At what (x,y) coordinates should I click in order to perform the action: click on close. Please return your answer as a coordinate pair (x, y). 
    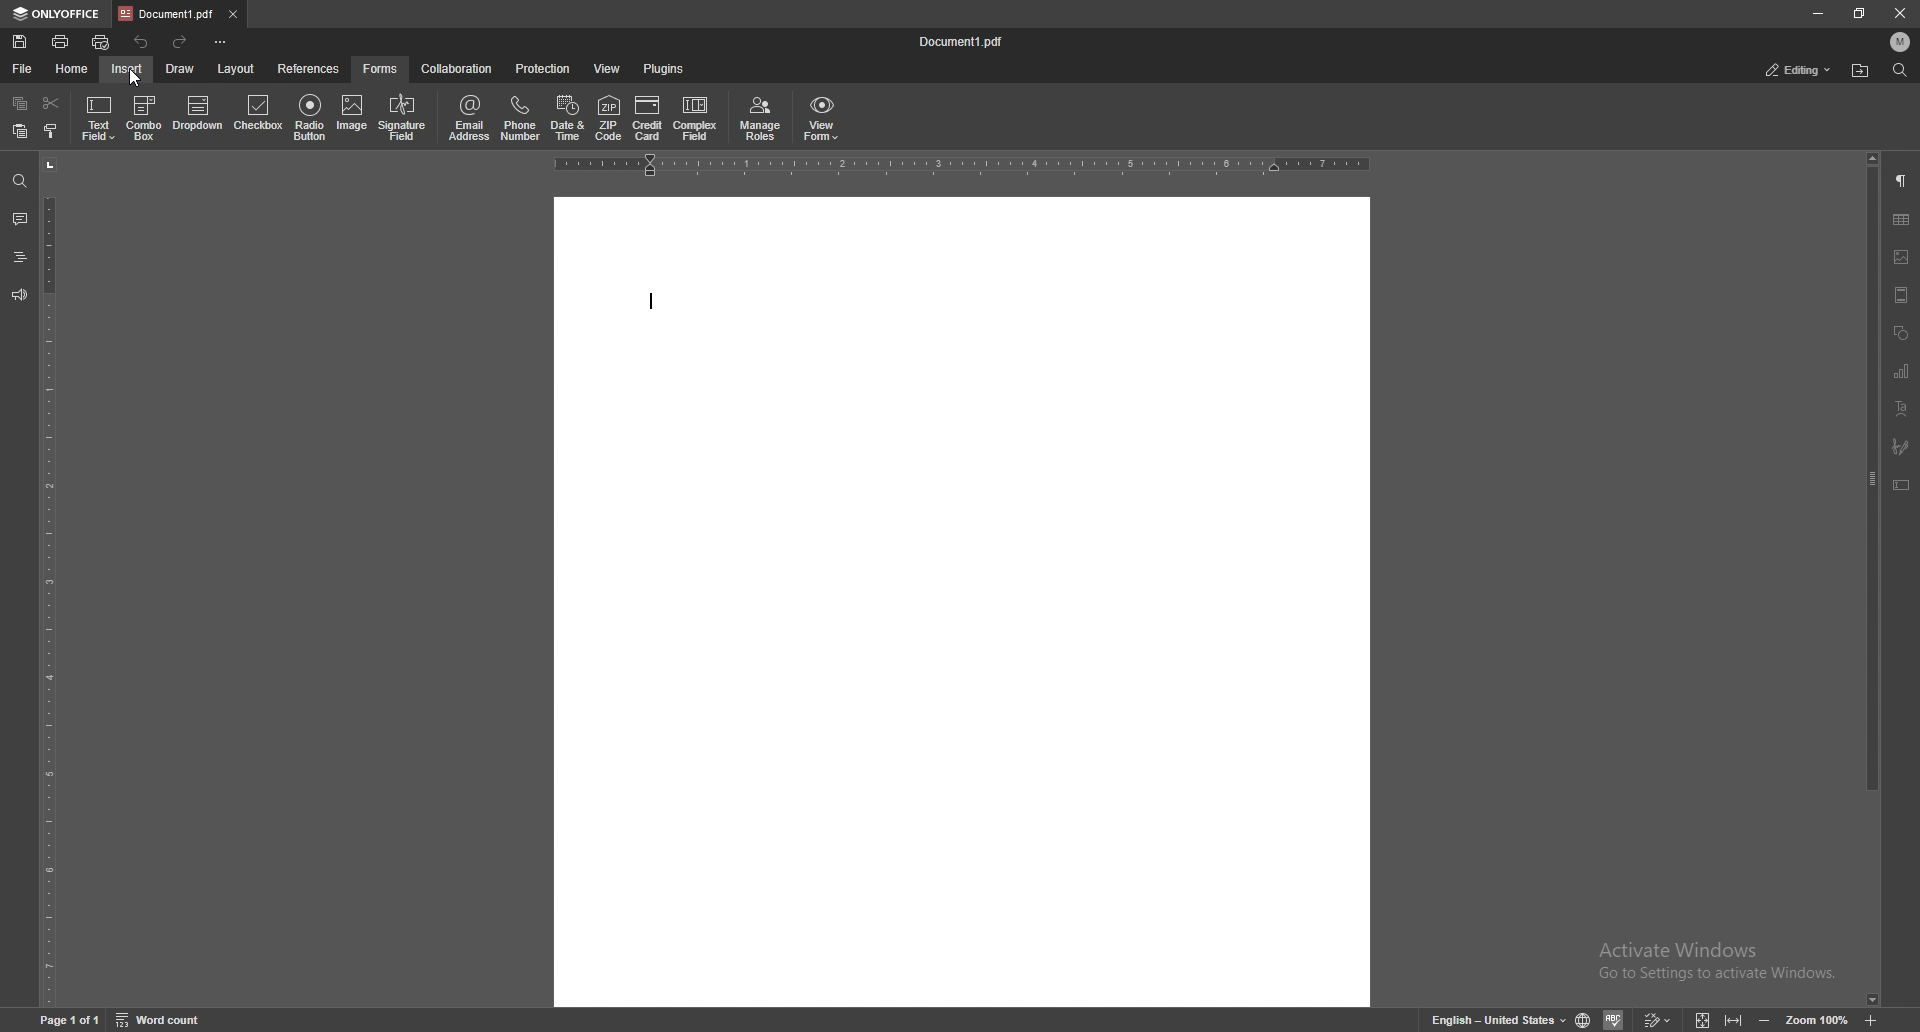
    Looking at the image, I should click on (1901, 11).